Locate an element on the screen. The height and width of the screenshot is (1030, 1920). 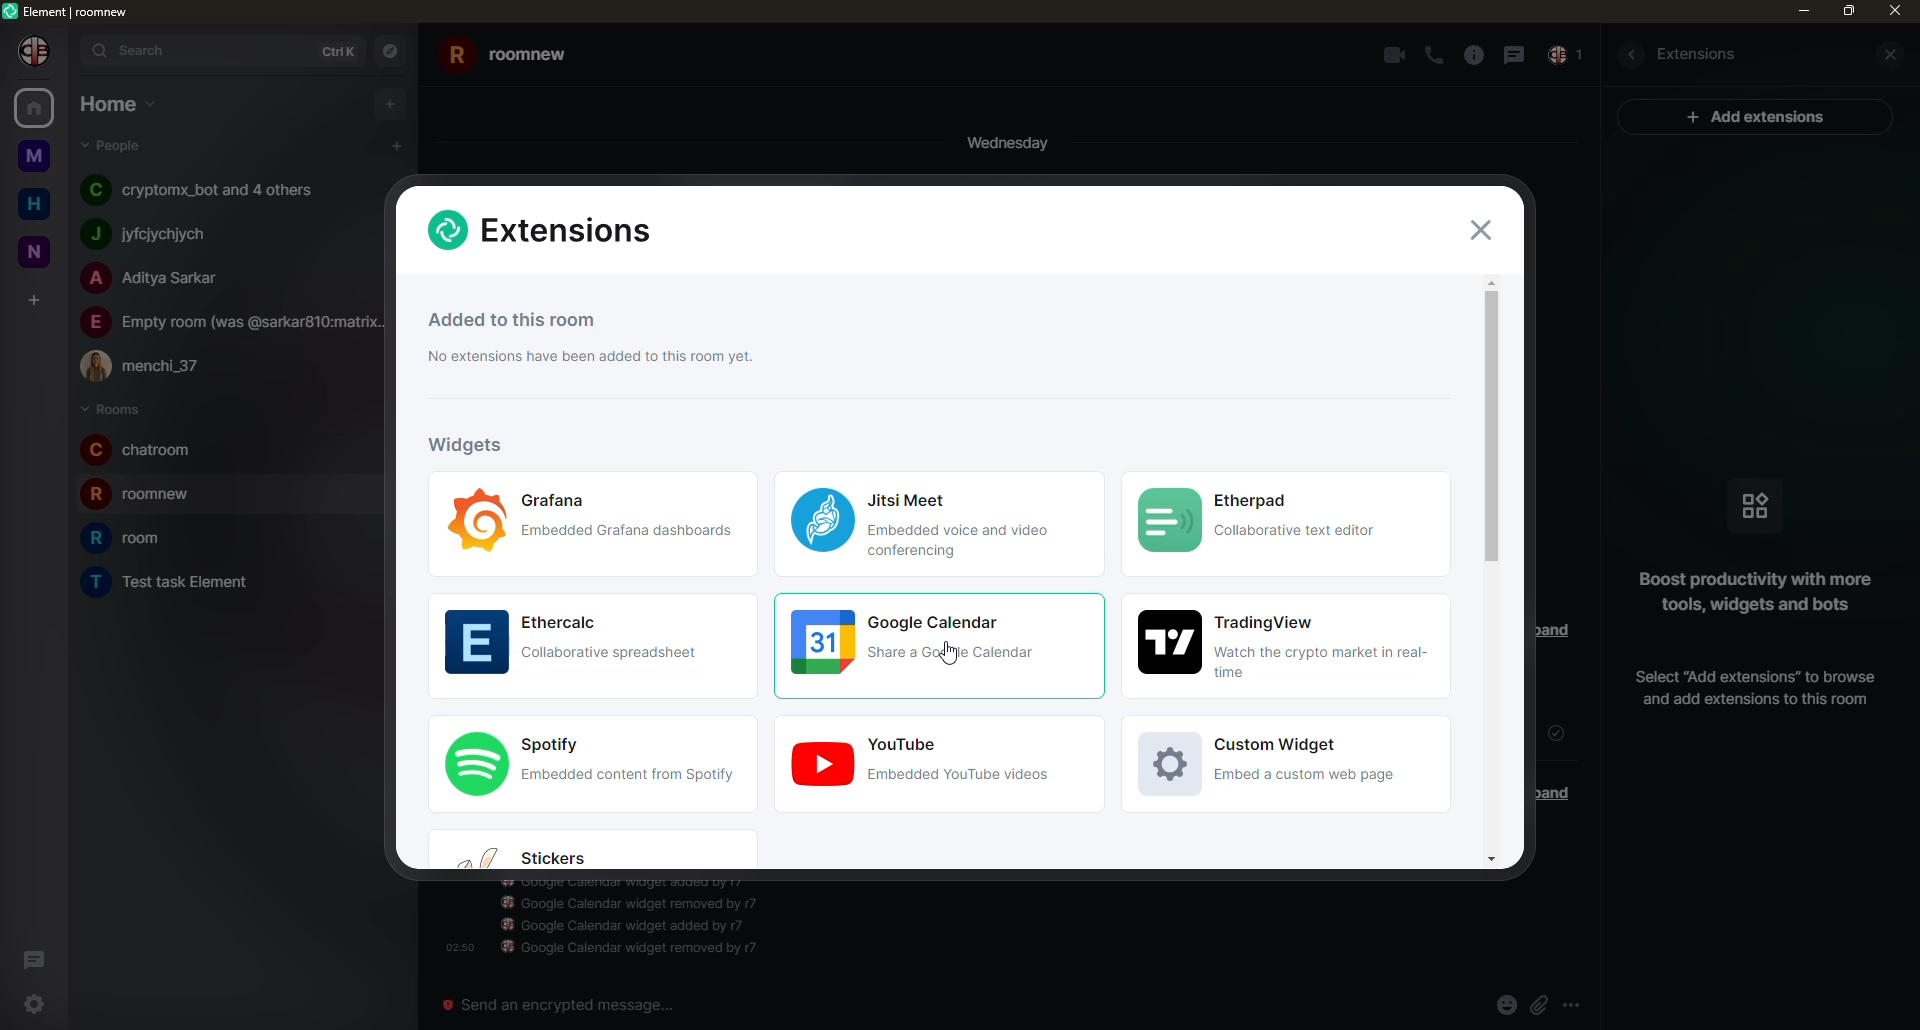
add is located at coordinates (391, 103).